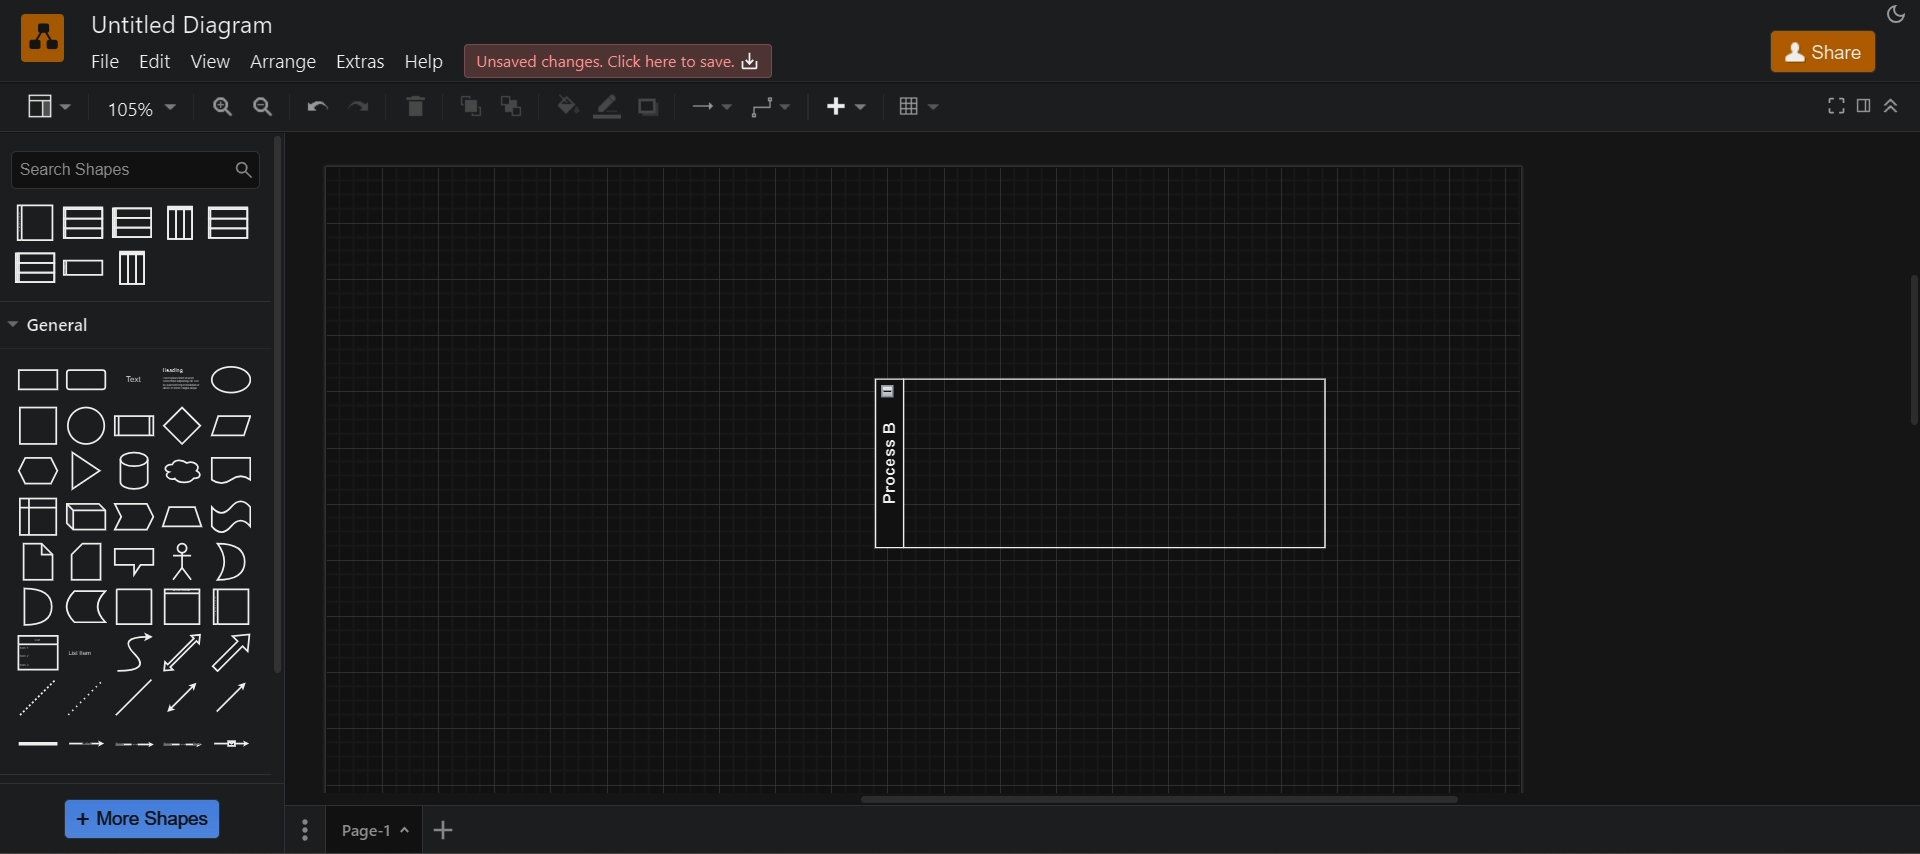  I want to click on more shapes, so click(144, 820).